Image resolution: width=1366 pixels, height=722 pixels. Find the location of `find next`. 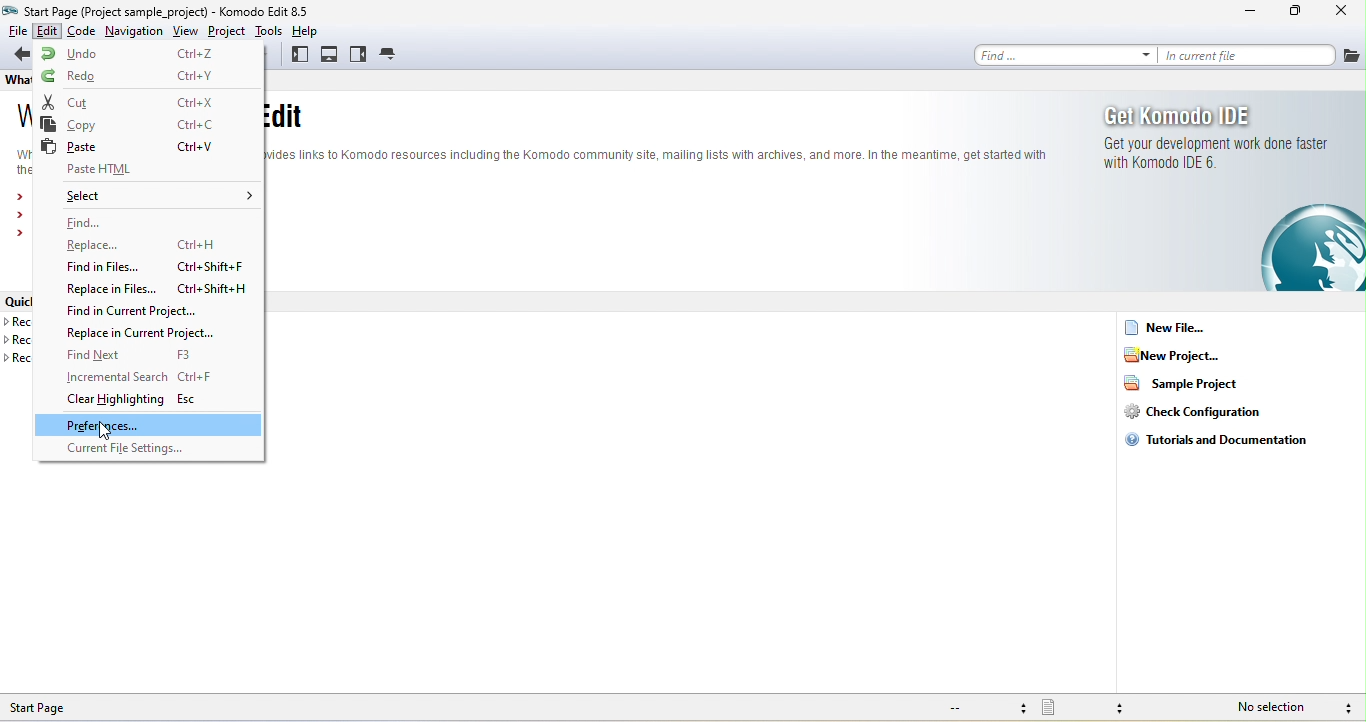

find next is located at coordinates (137, 354).